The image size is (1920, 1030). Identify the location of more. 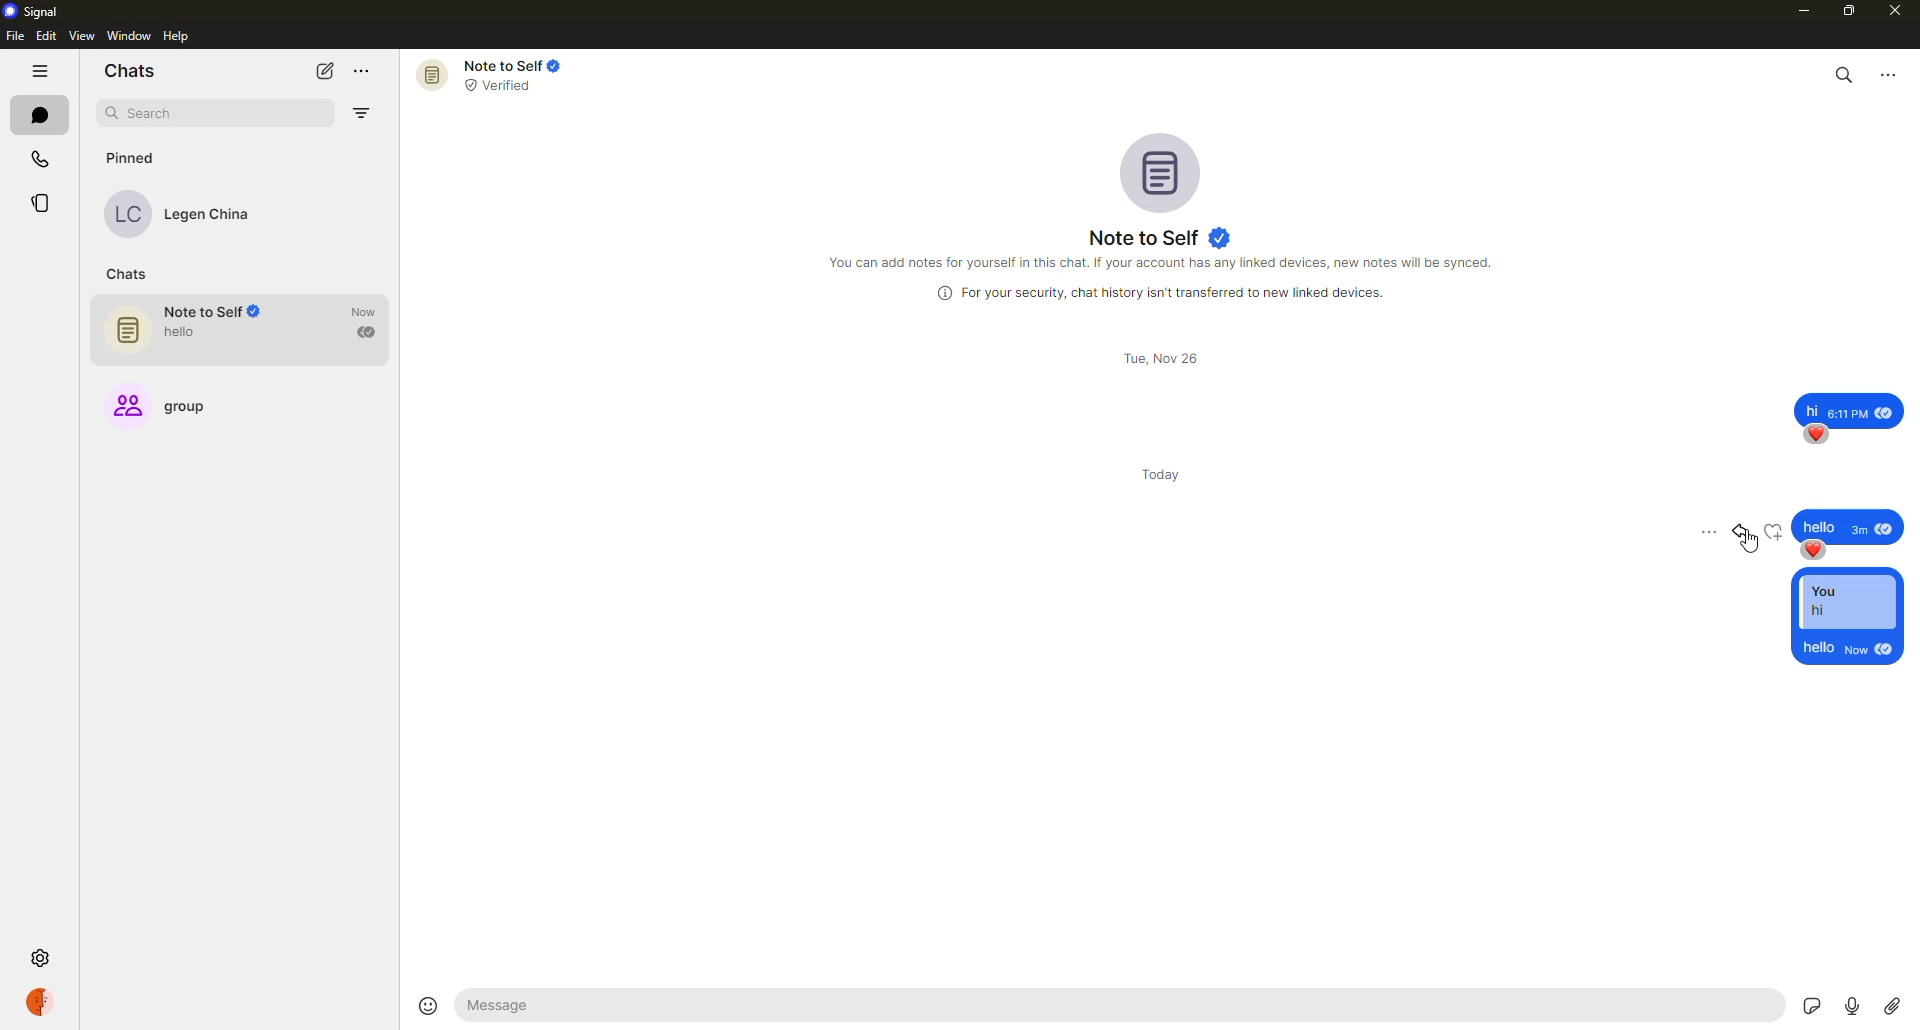
(367, 70).